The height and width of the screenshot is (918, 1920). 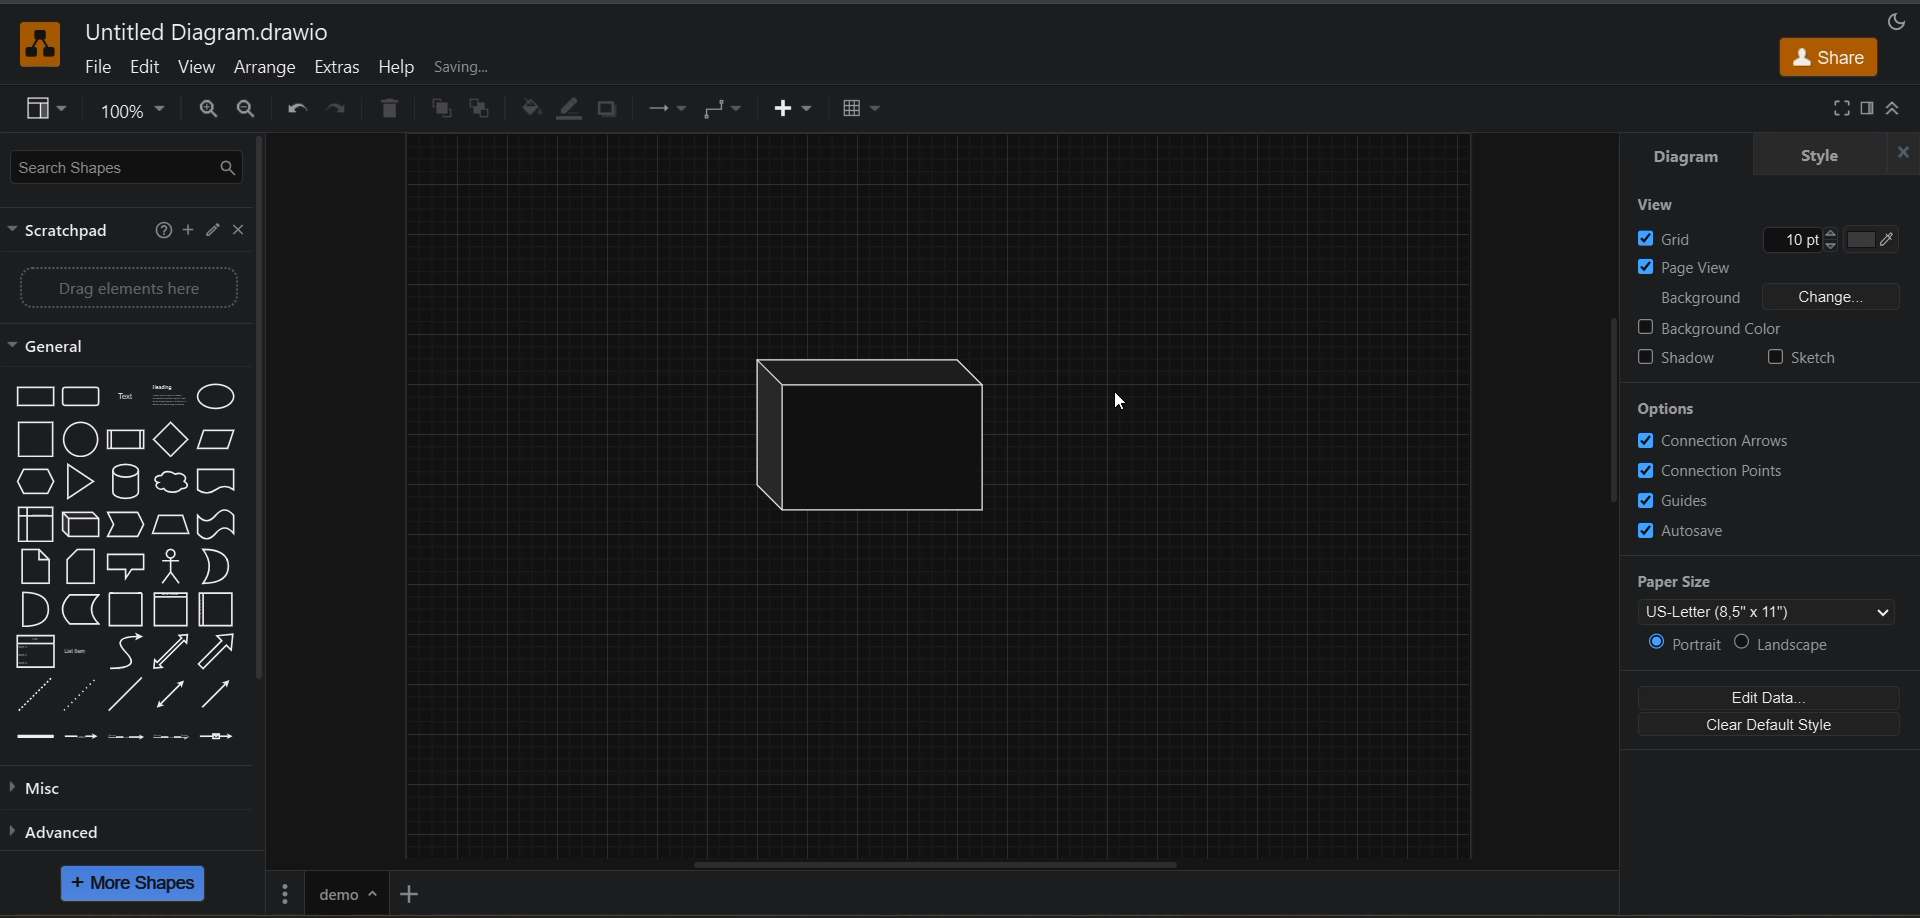 I want to click on view, so click(x=197, y=68).